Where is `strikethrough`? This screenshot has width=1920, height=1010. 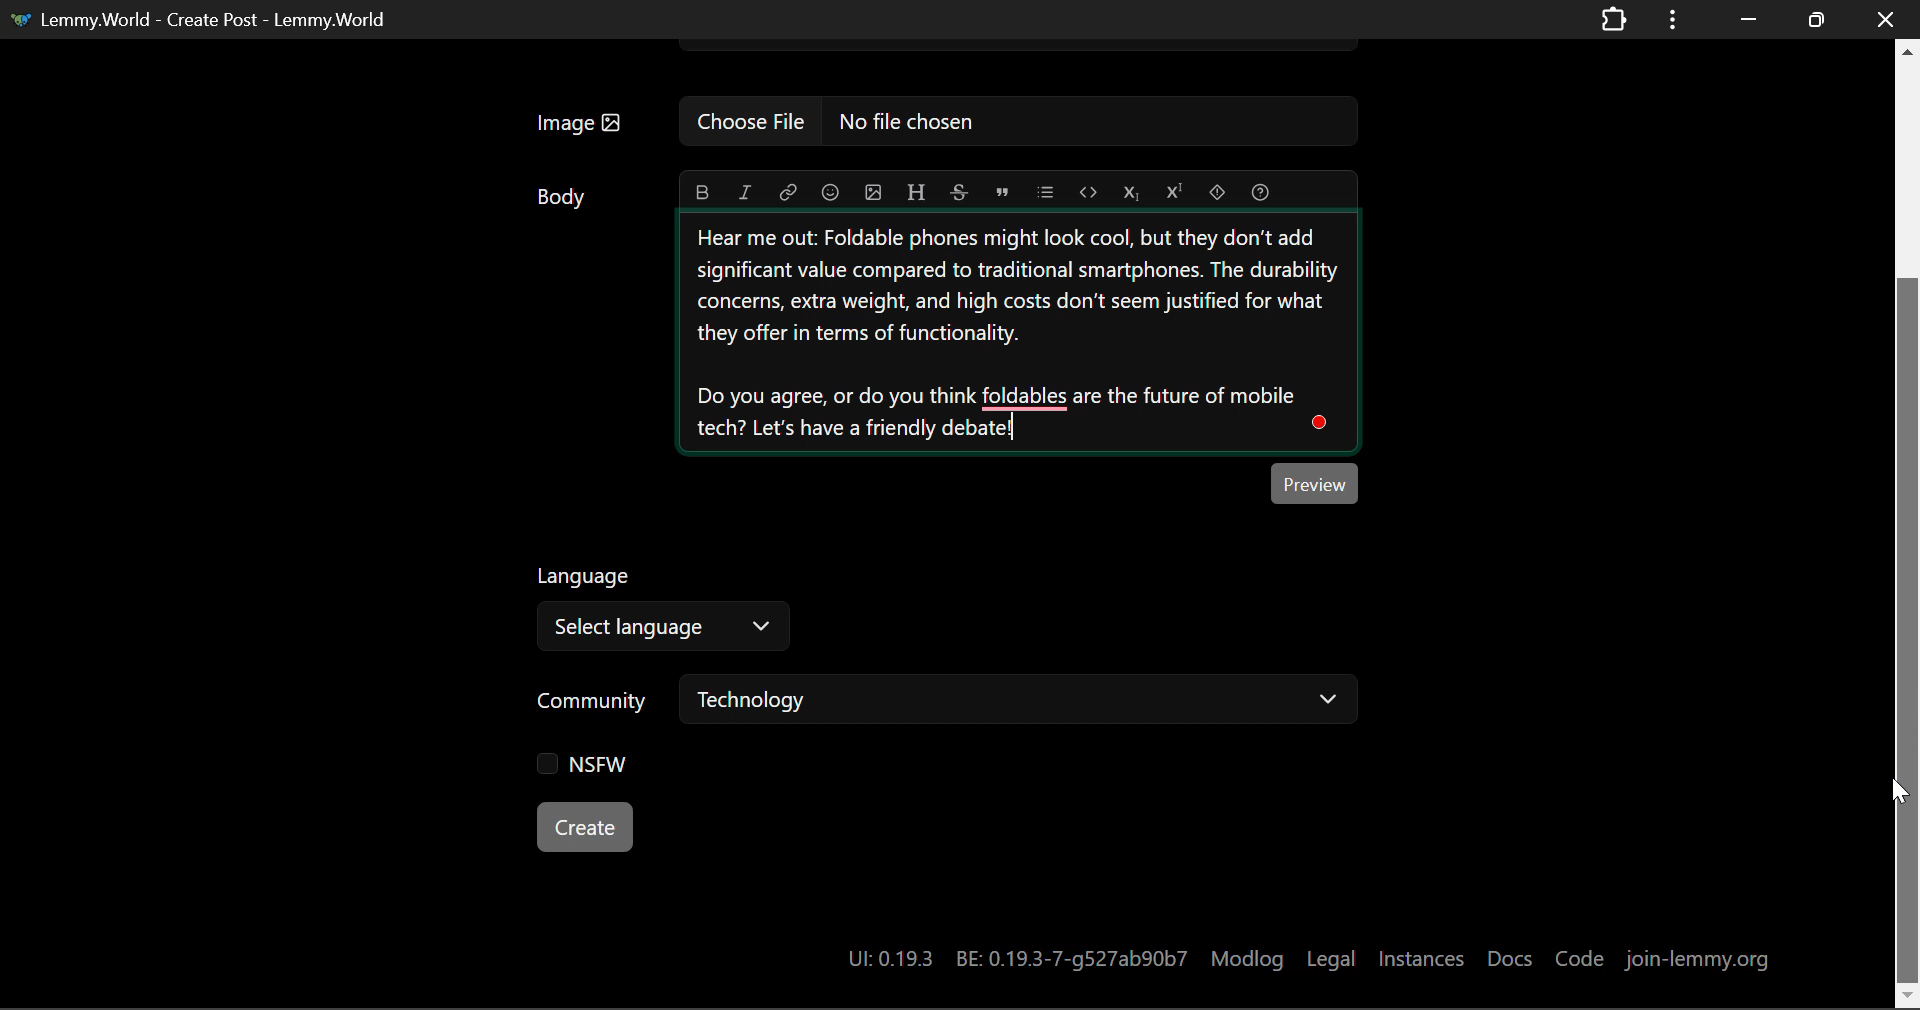
strikethrough is located at coordinates (960, 192).